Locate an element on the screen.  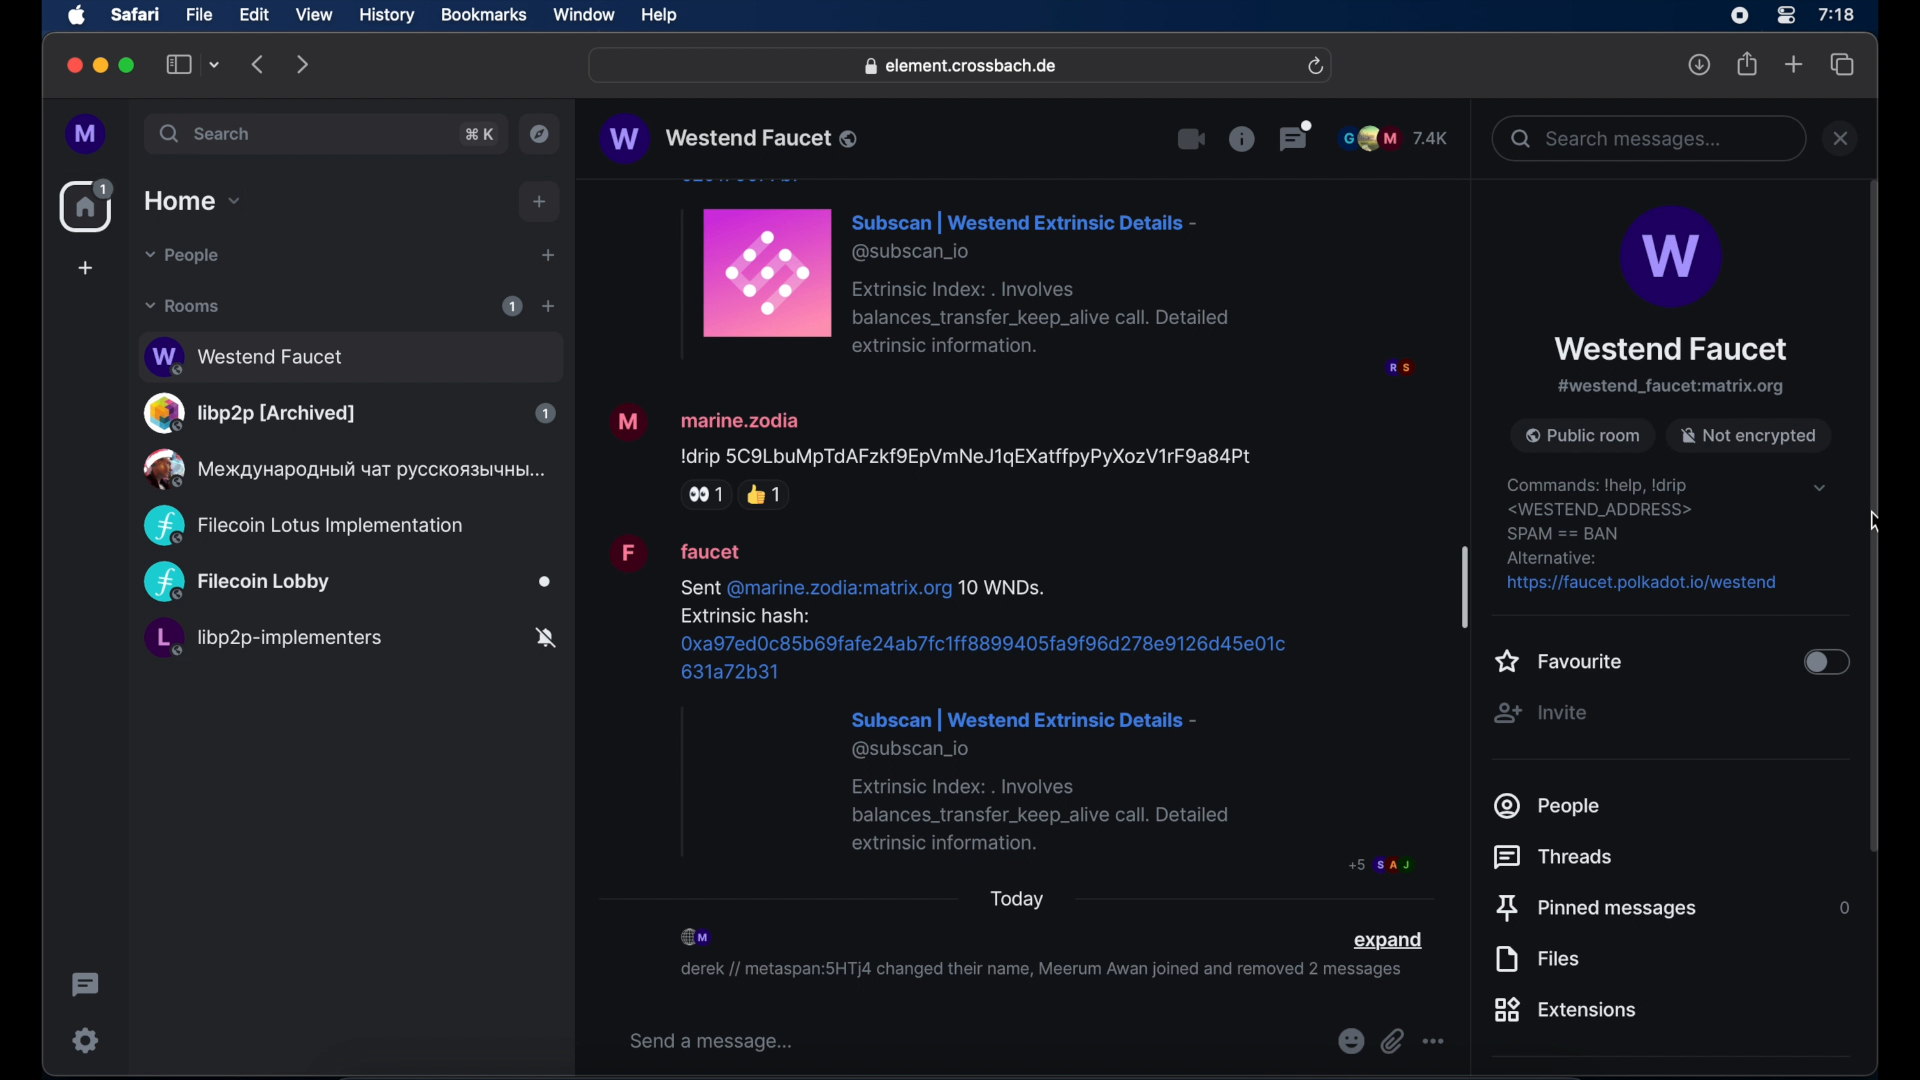
public room is located at coordinates (1581, 434).